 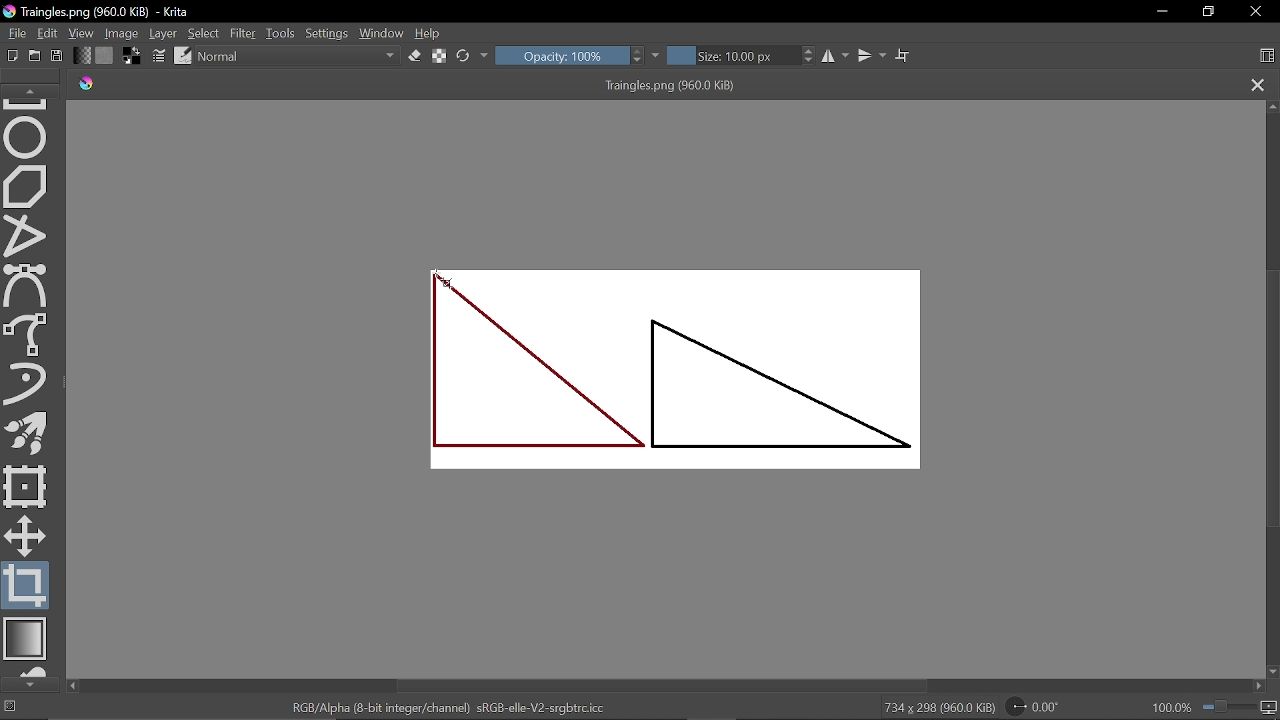 What do you see at coordinates (430, 34) in the screenshot?
I see `Help` at bounding box center [430, 34].